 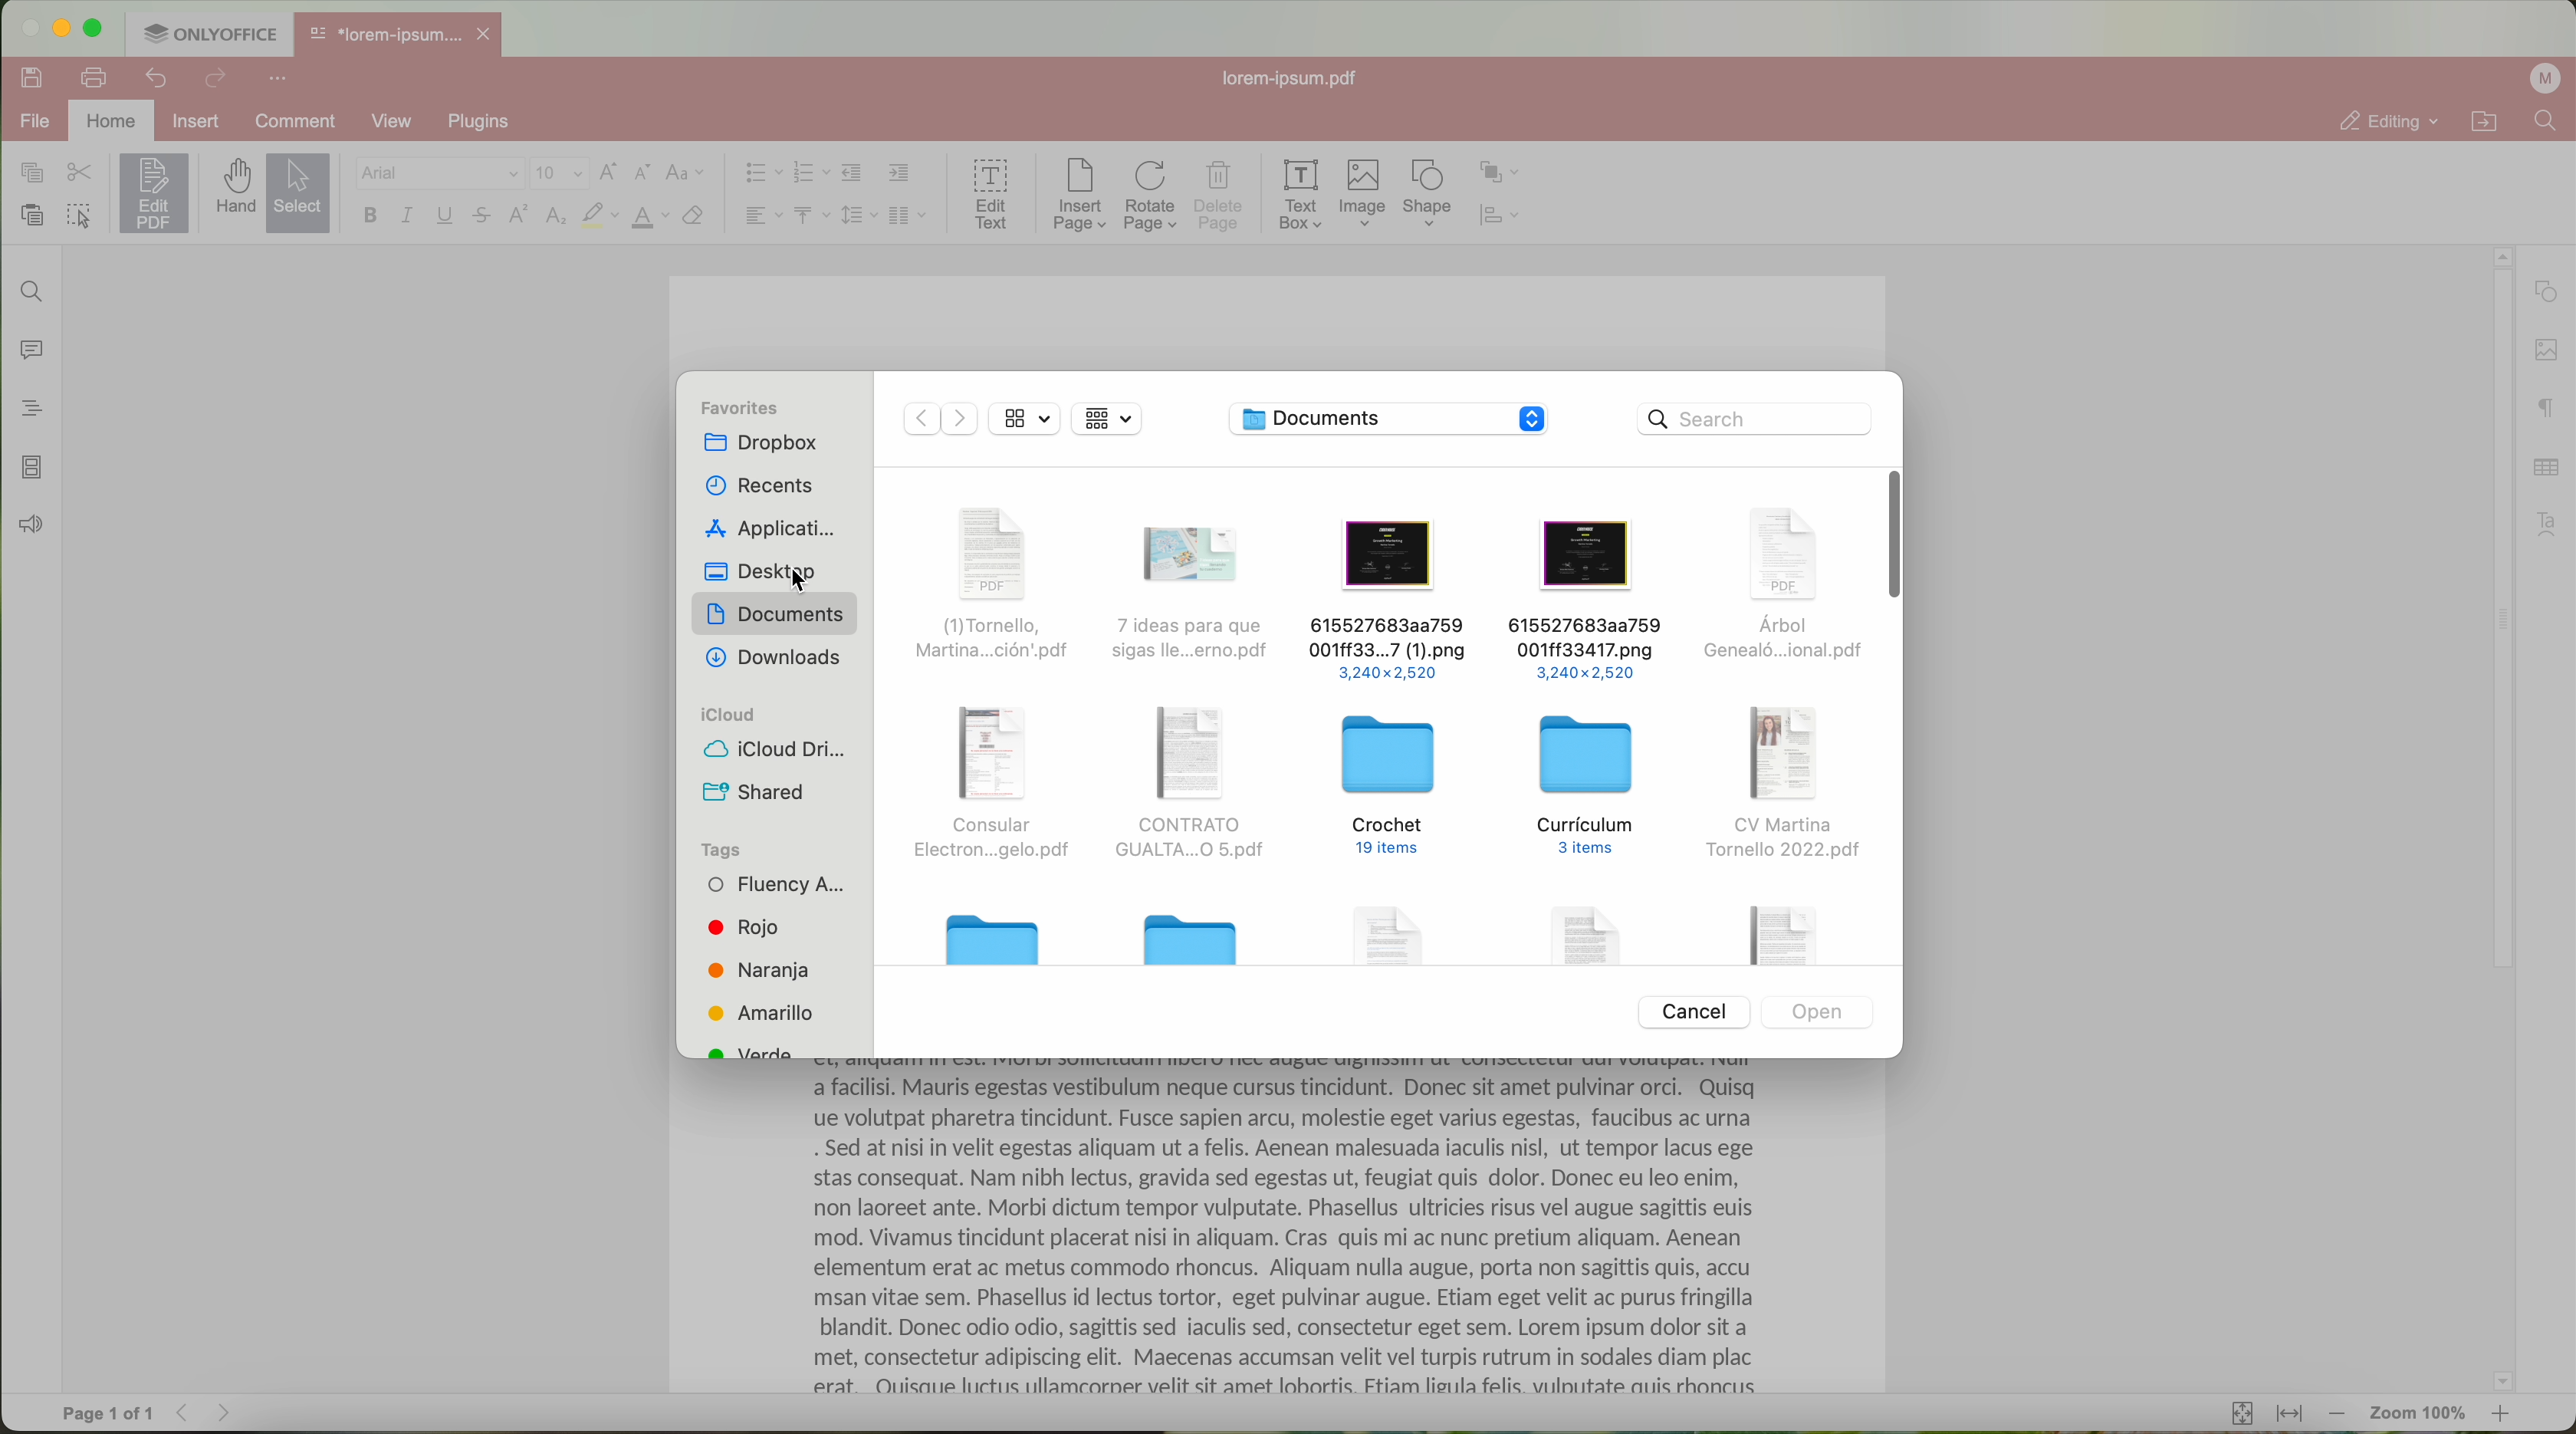 What do you see at coordinates (27, 290) in the screenshot?
I see `find` at bounding box center [27, 290].